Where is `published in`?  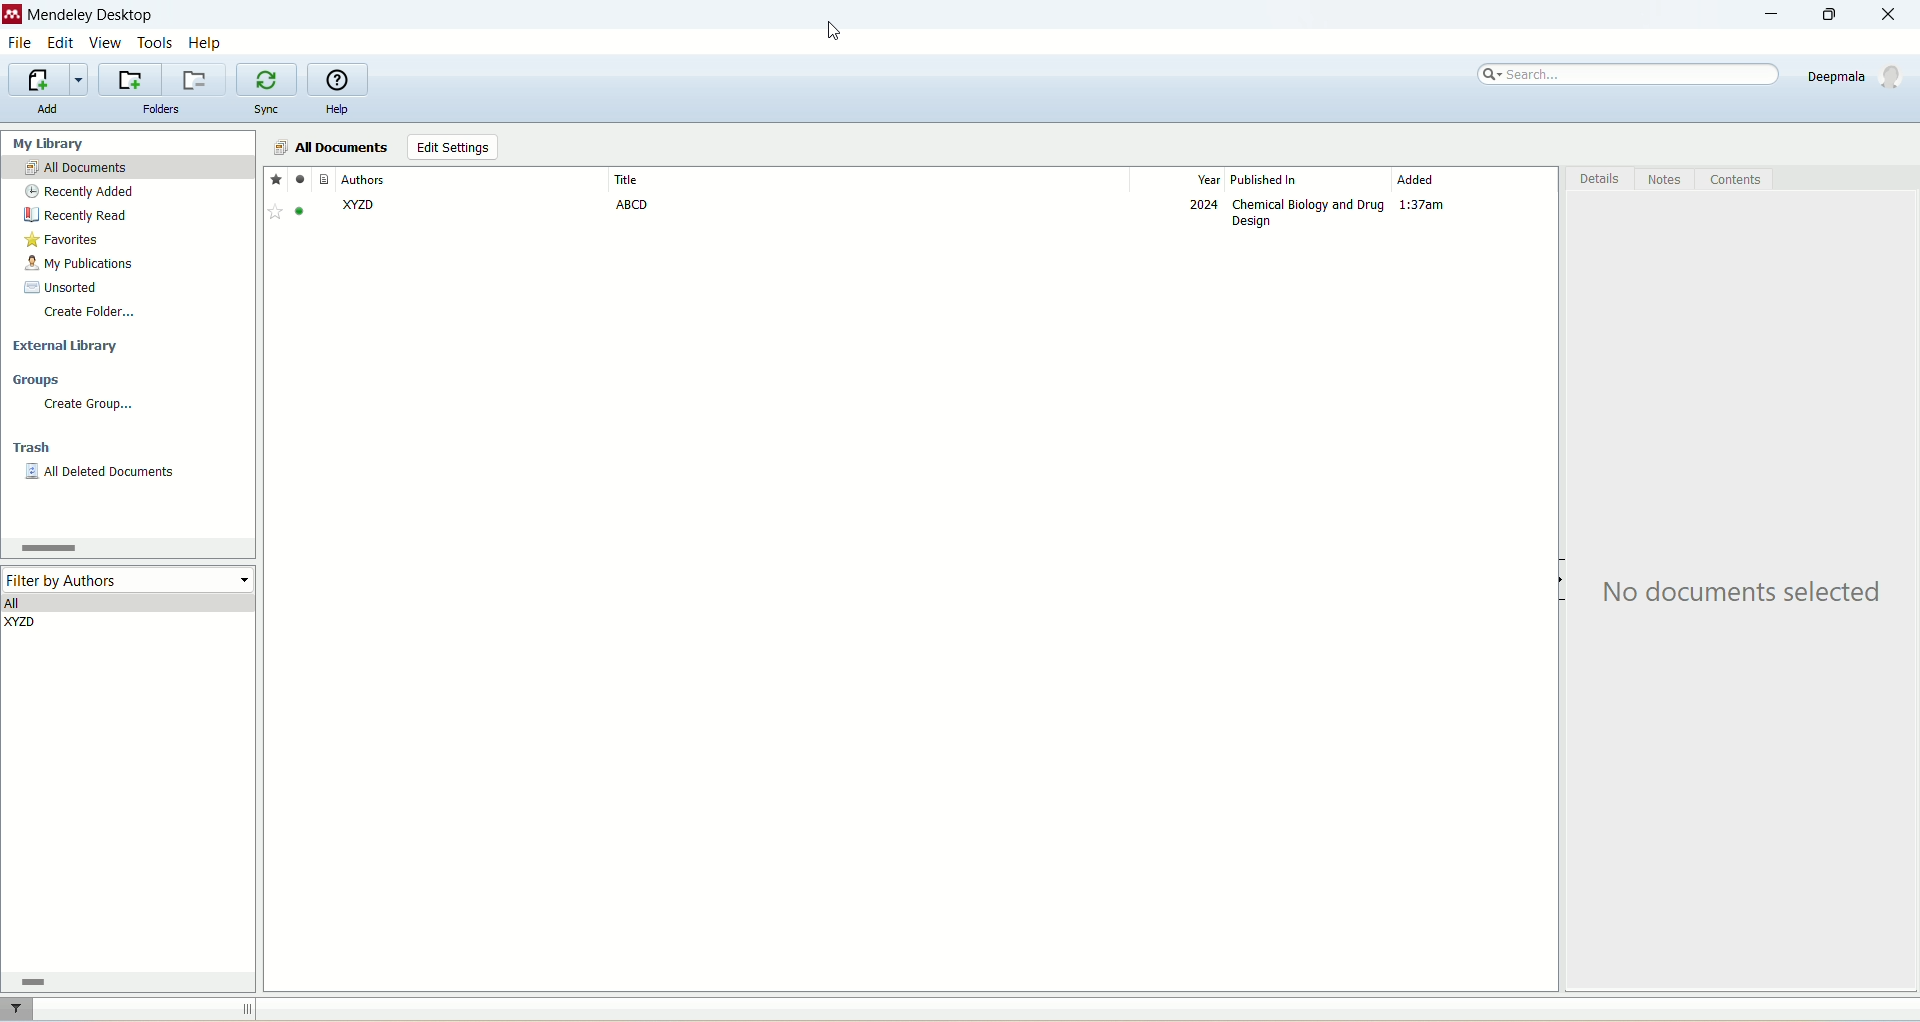 published in is located at coordinates (1300, 180).